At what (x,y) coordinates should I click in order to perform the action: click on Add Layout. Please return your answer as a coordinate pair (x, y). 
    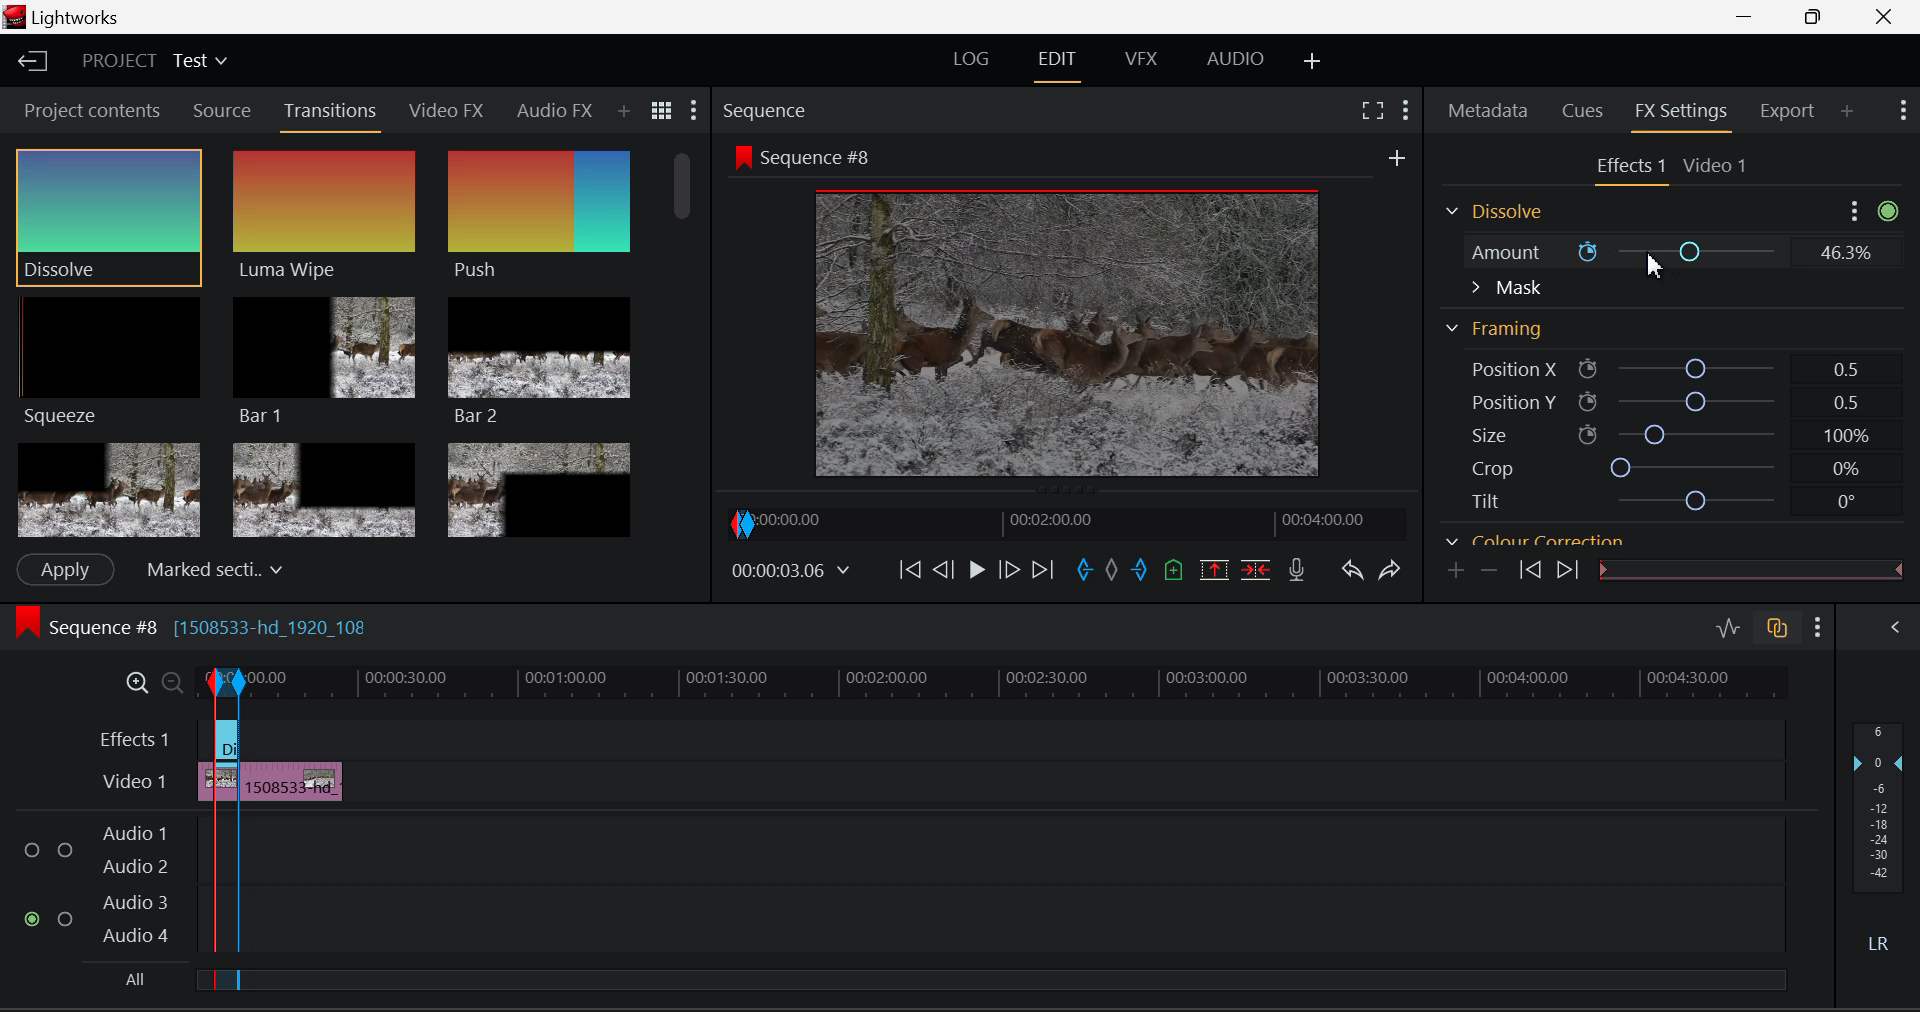
    Looking at the image, I should click on (1313, 63).